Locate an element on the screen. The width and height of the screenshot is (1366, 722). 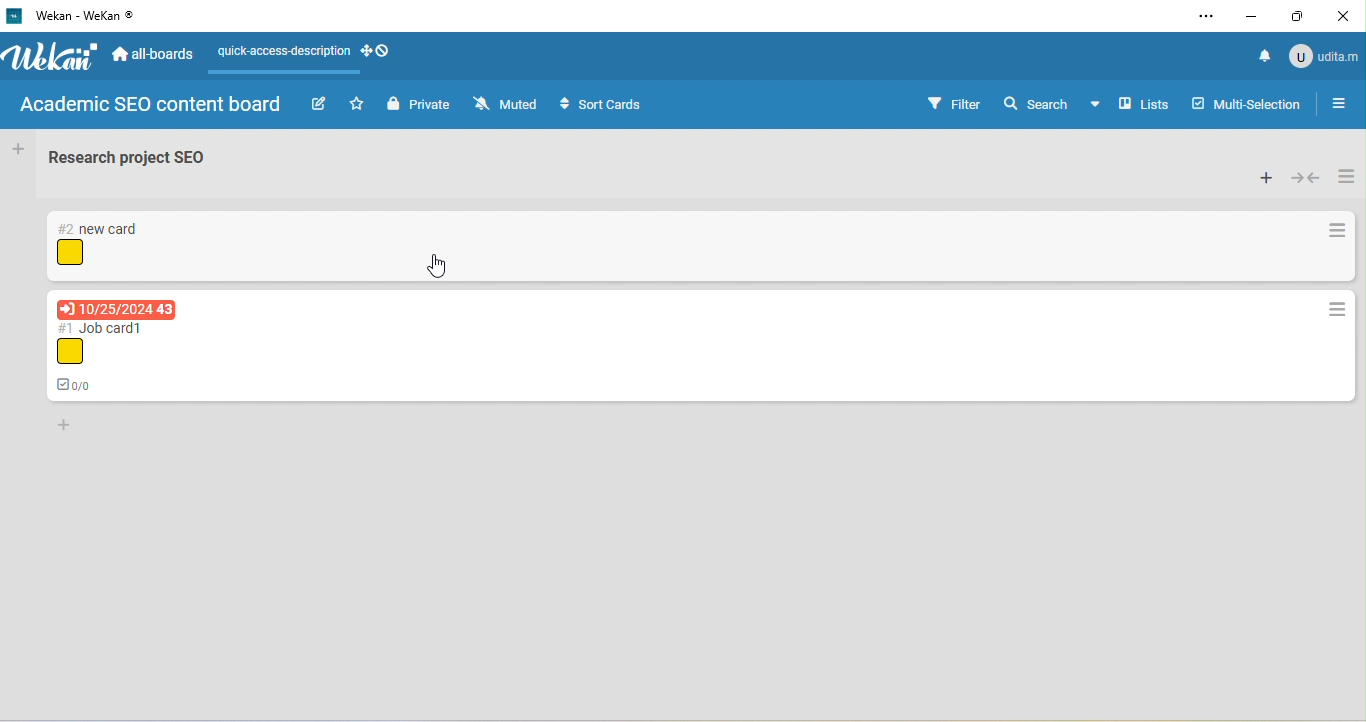
sort cards is located at coordinates (606, 106).